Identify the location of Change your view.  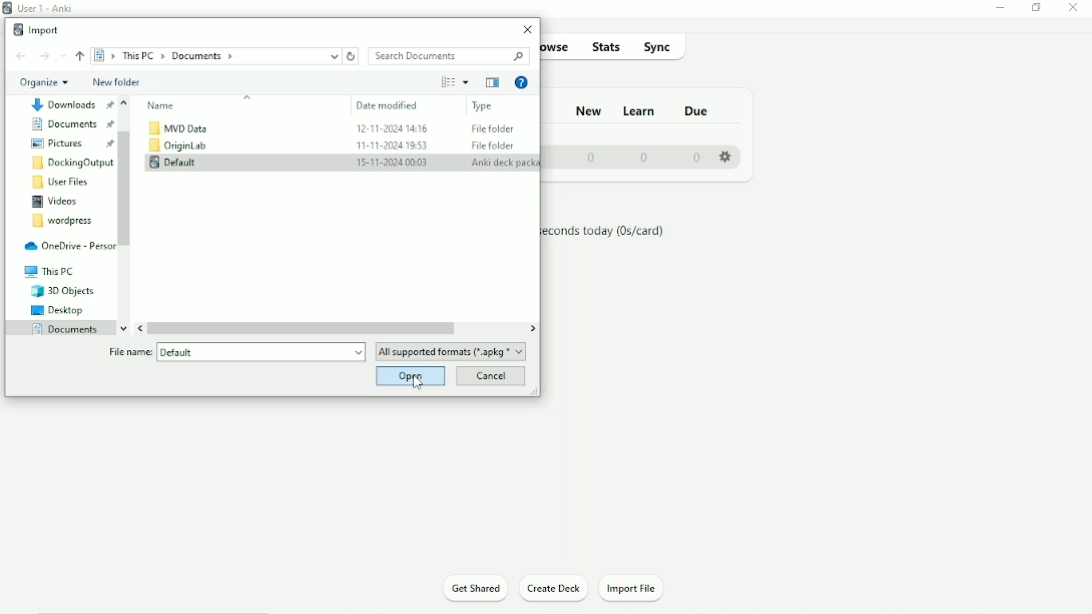
(448, 83).